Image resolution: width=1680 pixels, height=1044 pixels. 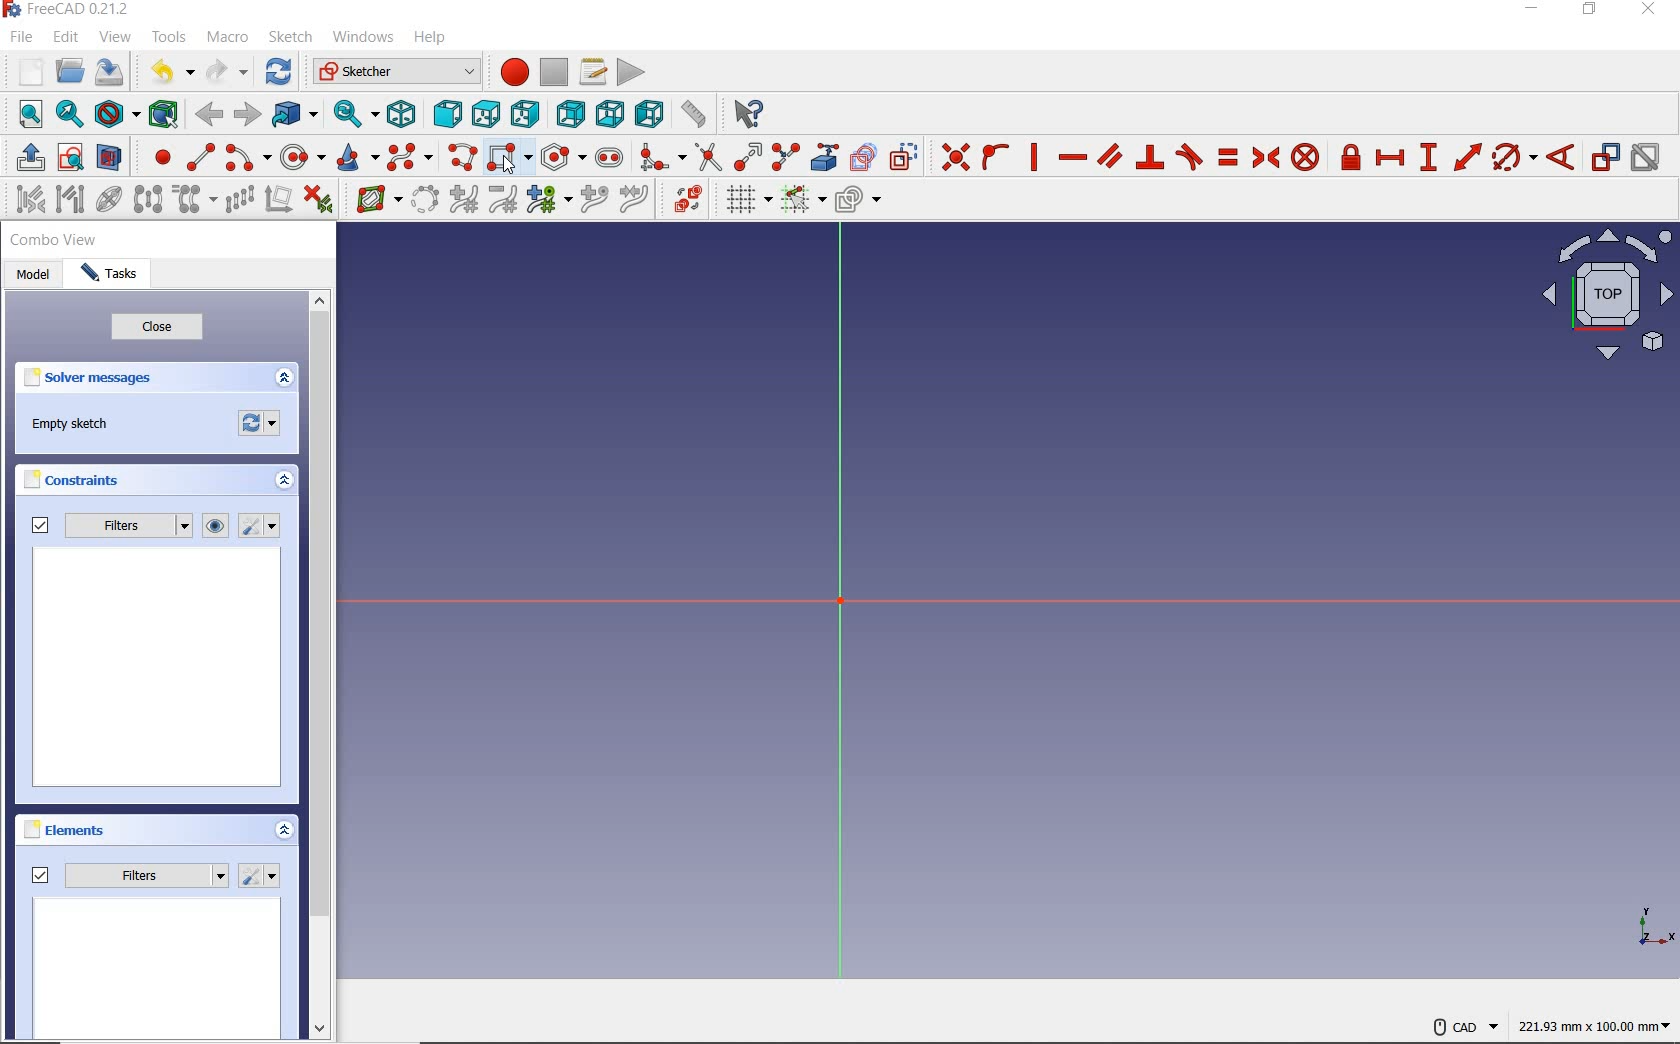 I want to click on cad, so click(x=1465, y=1020).